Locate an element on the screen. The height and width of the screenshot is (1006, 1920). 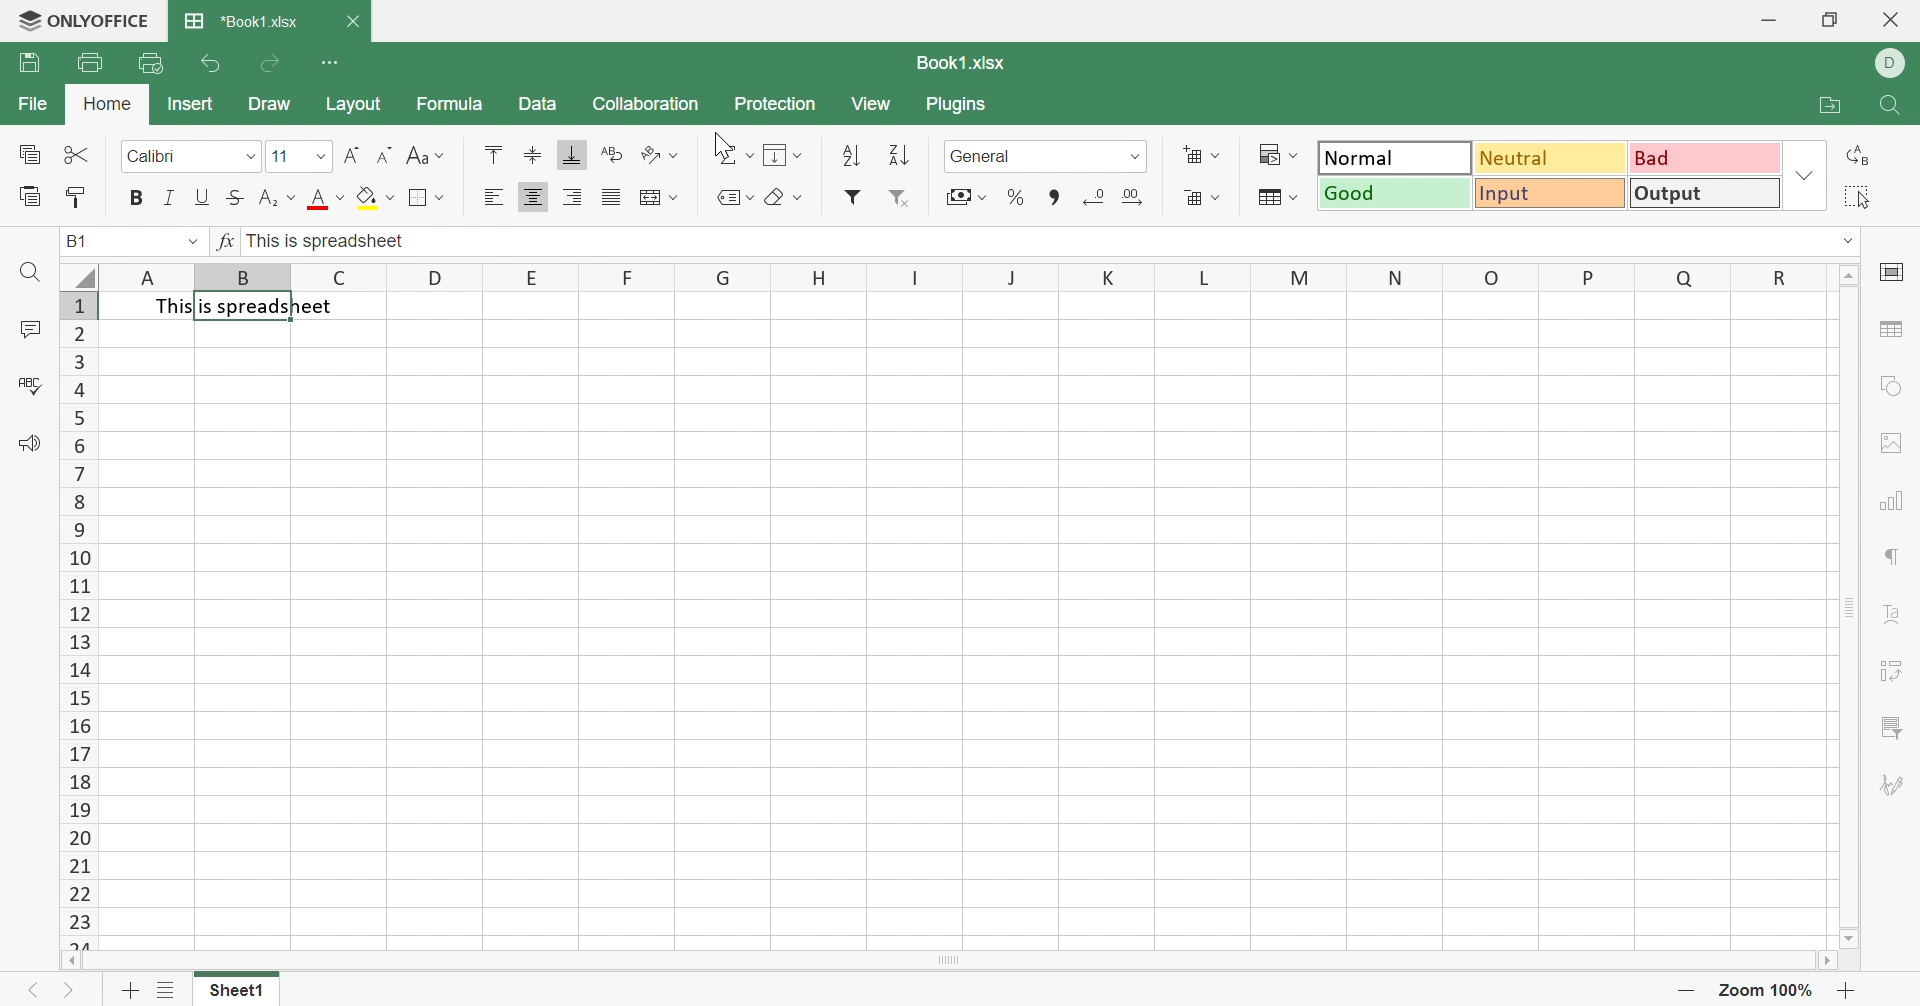
Good is located at coordinates (1397, 193).